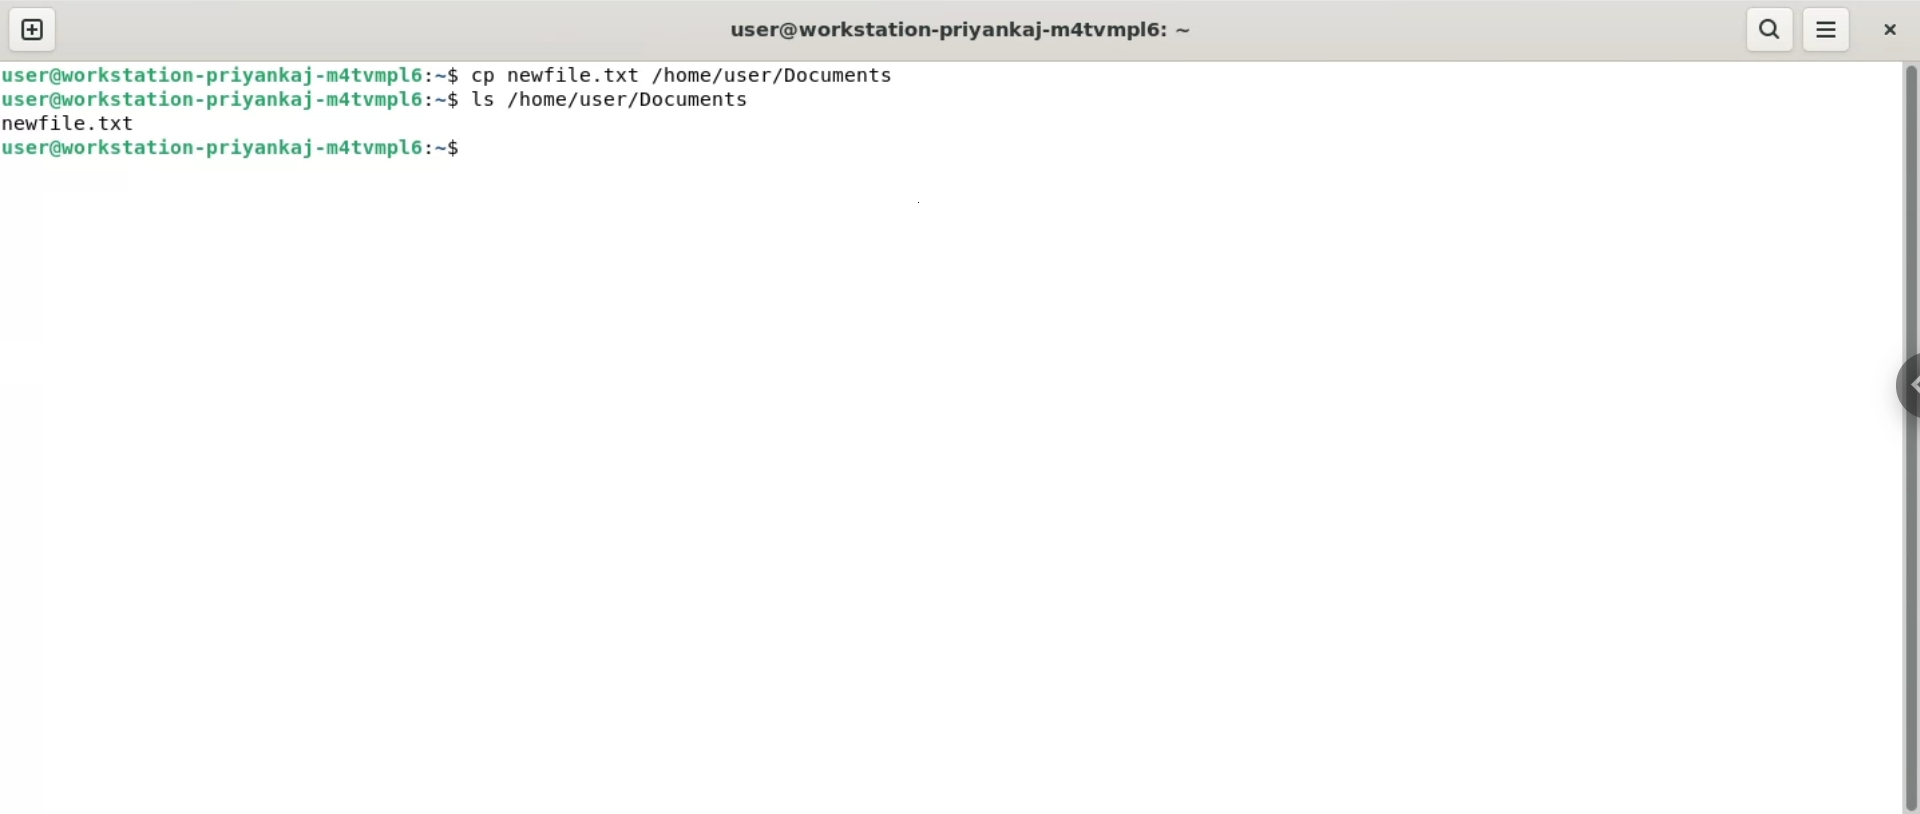 This screenshot has width=1920, height=814. Describe the element at coordinates (685, 72) in the screenshot. I see `cp newfile.txt /home/user/Documents` at that location.